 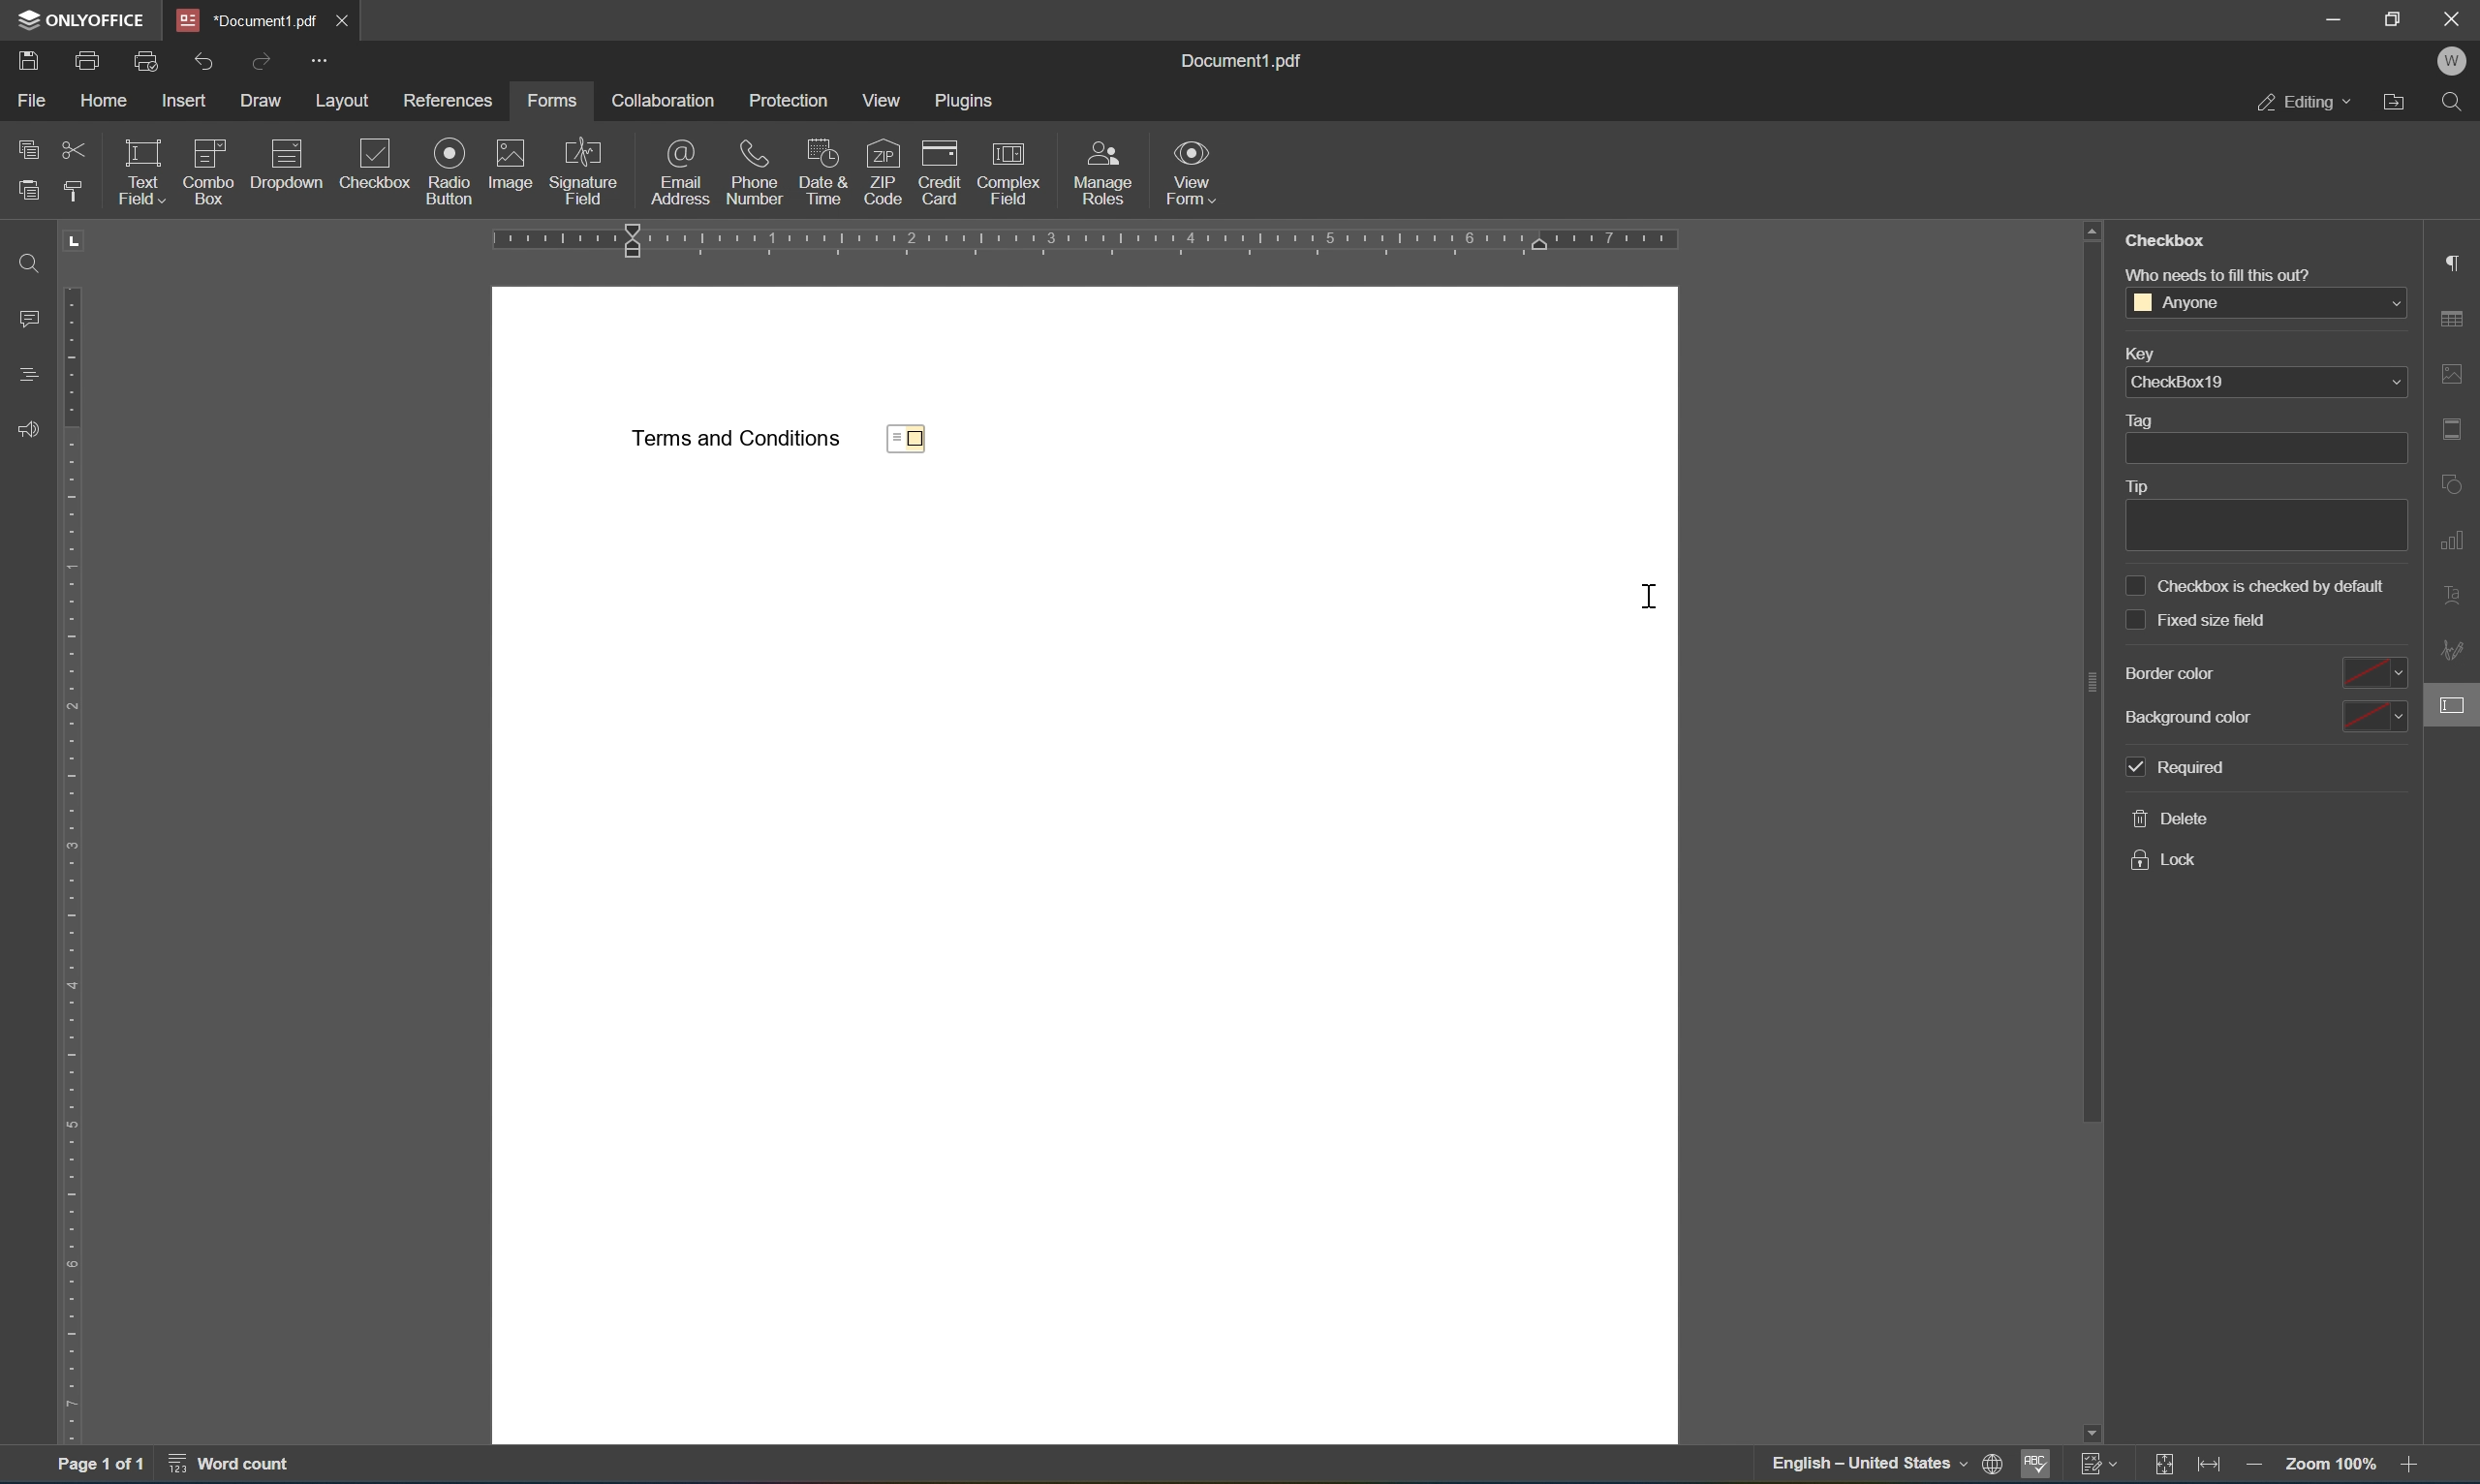 I want to click on required, so click(x=2178, y=770).